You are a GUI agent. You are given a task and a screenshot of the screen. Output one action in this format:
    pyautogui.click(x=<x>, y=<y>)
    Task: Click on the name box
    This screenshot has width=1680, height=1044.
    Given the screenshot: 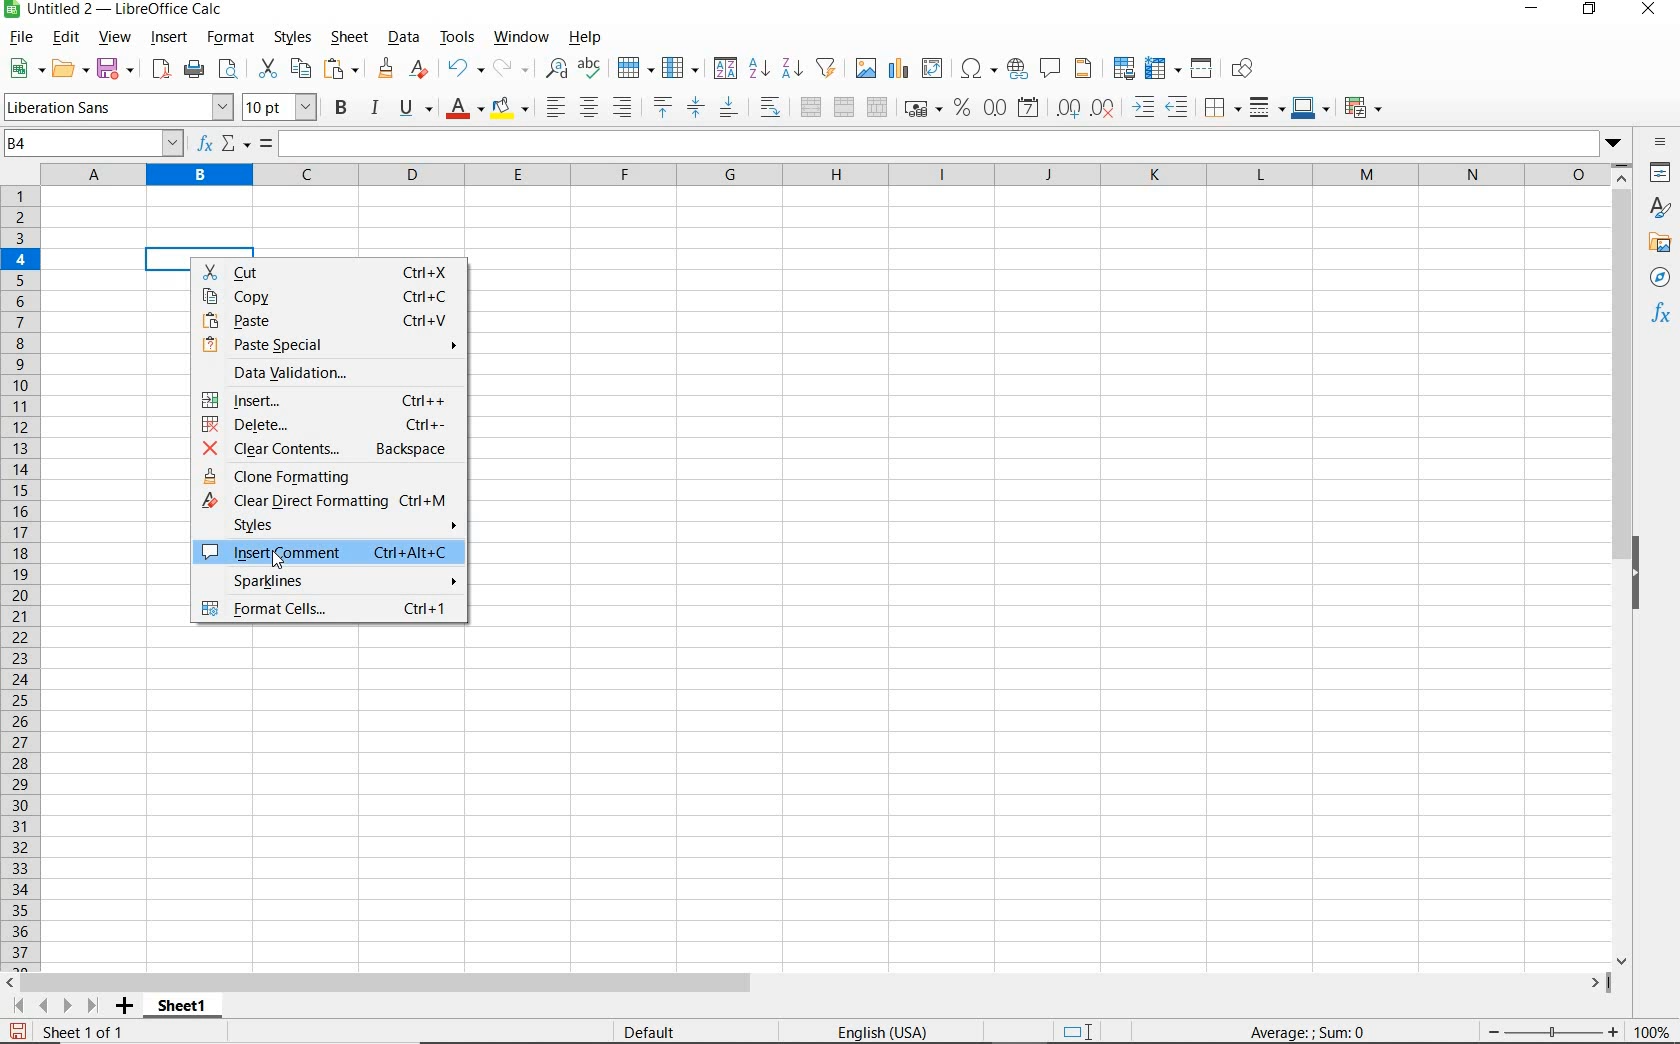 What is the action you would take?
    pyautogui.click(x=94, y=144)
    